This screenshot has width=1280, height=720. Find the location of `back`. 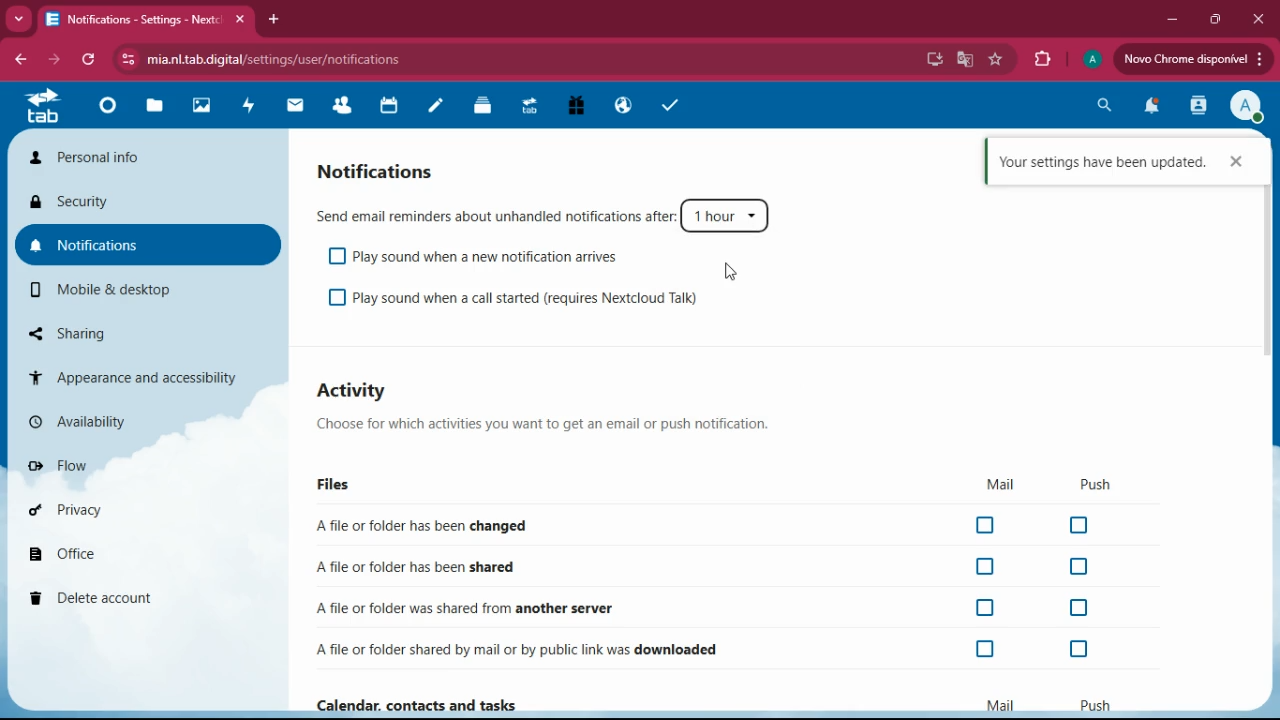

back is located at coordinates (18, 60).